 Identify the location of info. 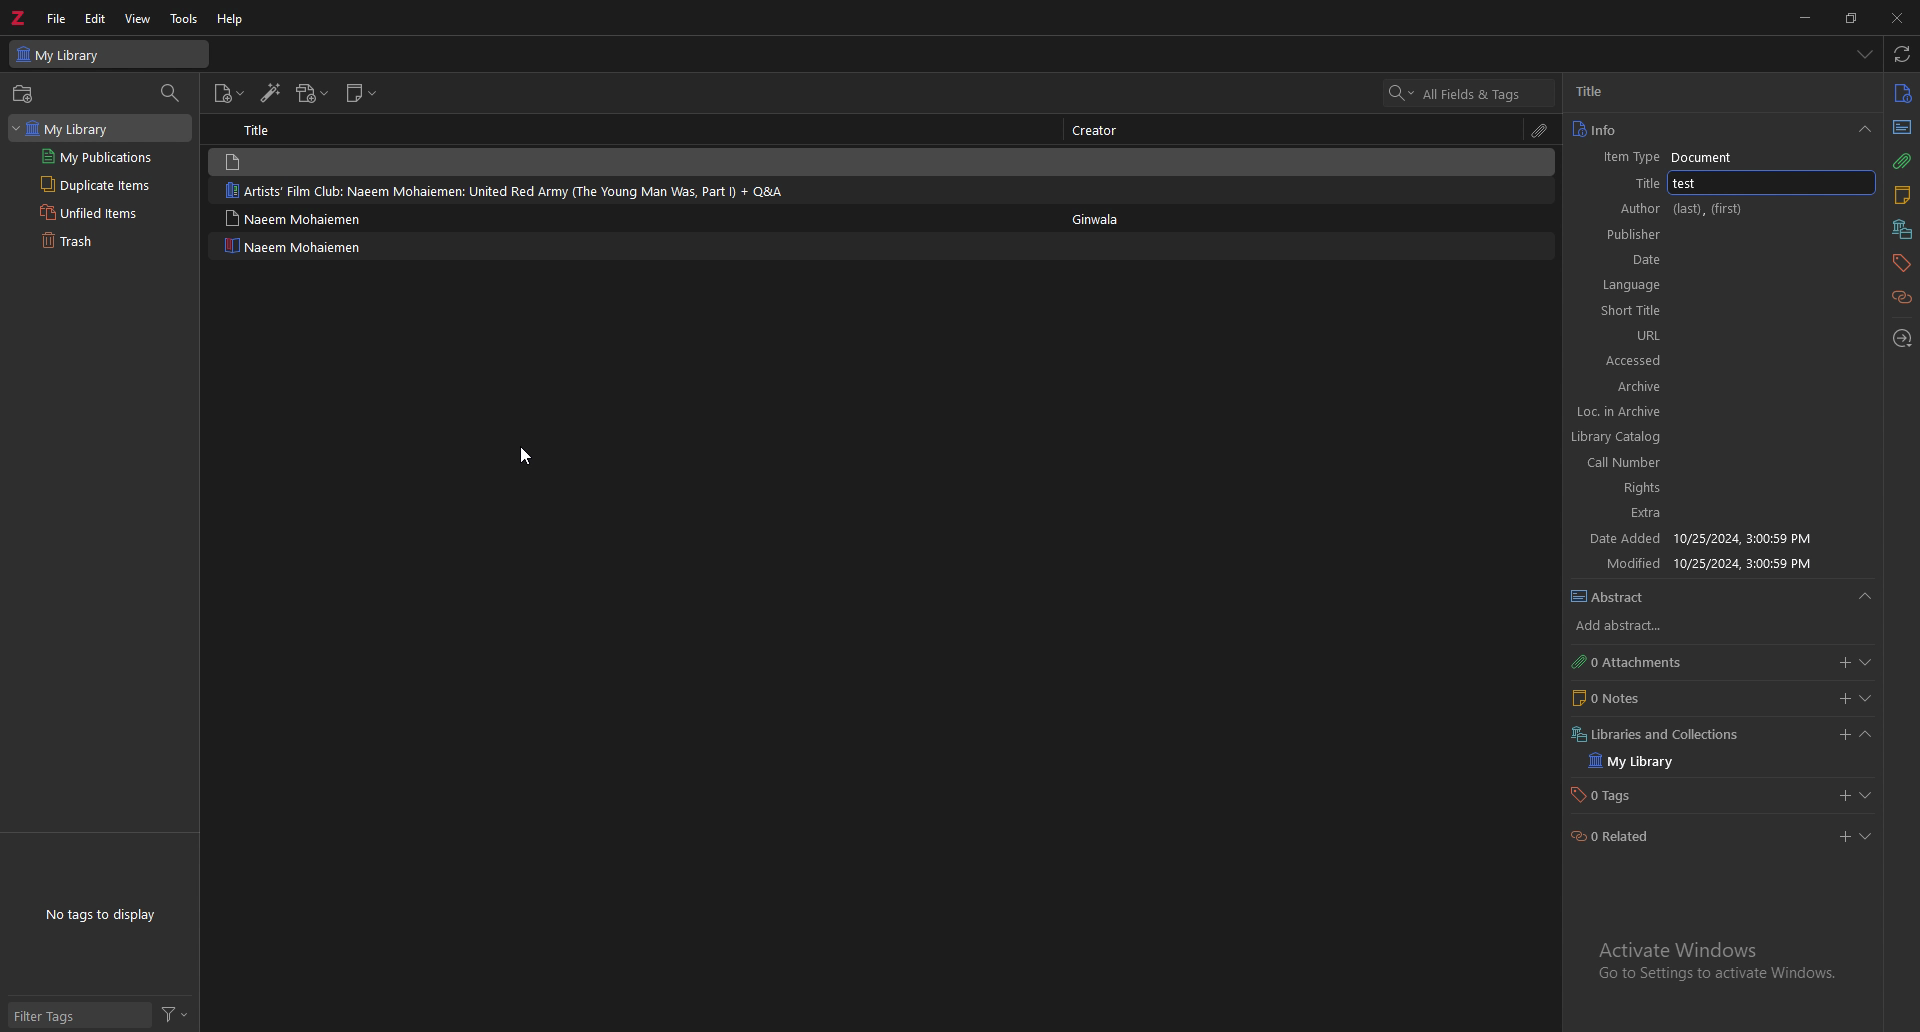
(1904, 92).